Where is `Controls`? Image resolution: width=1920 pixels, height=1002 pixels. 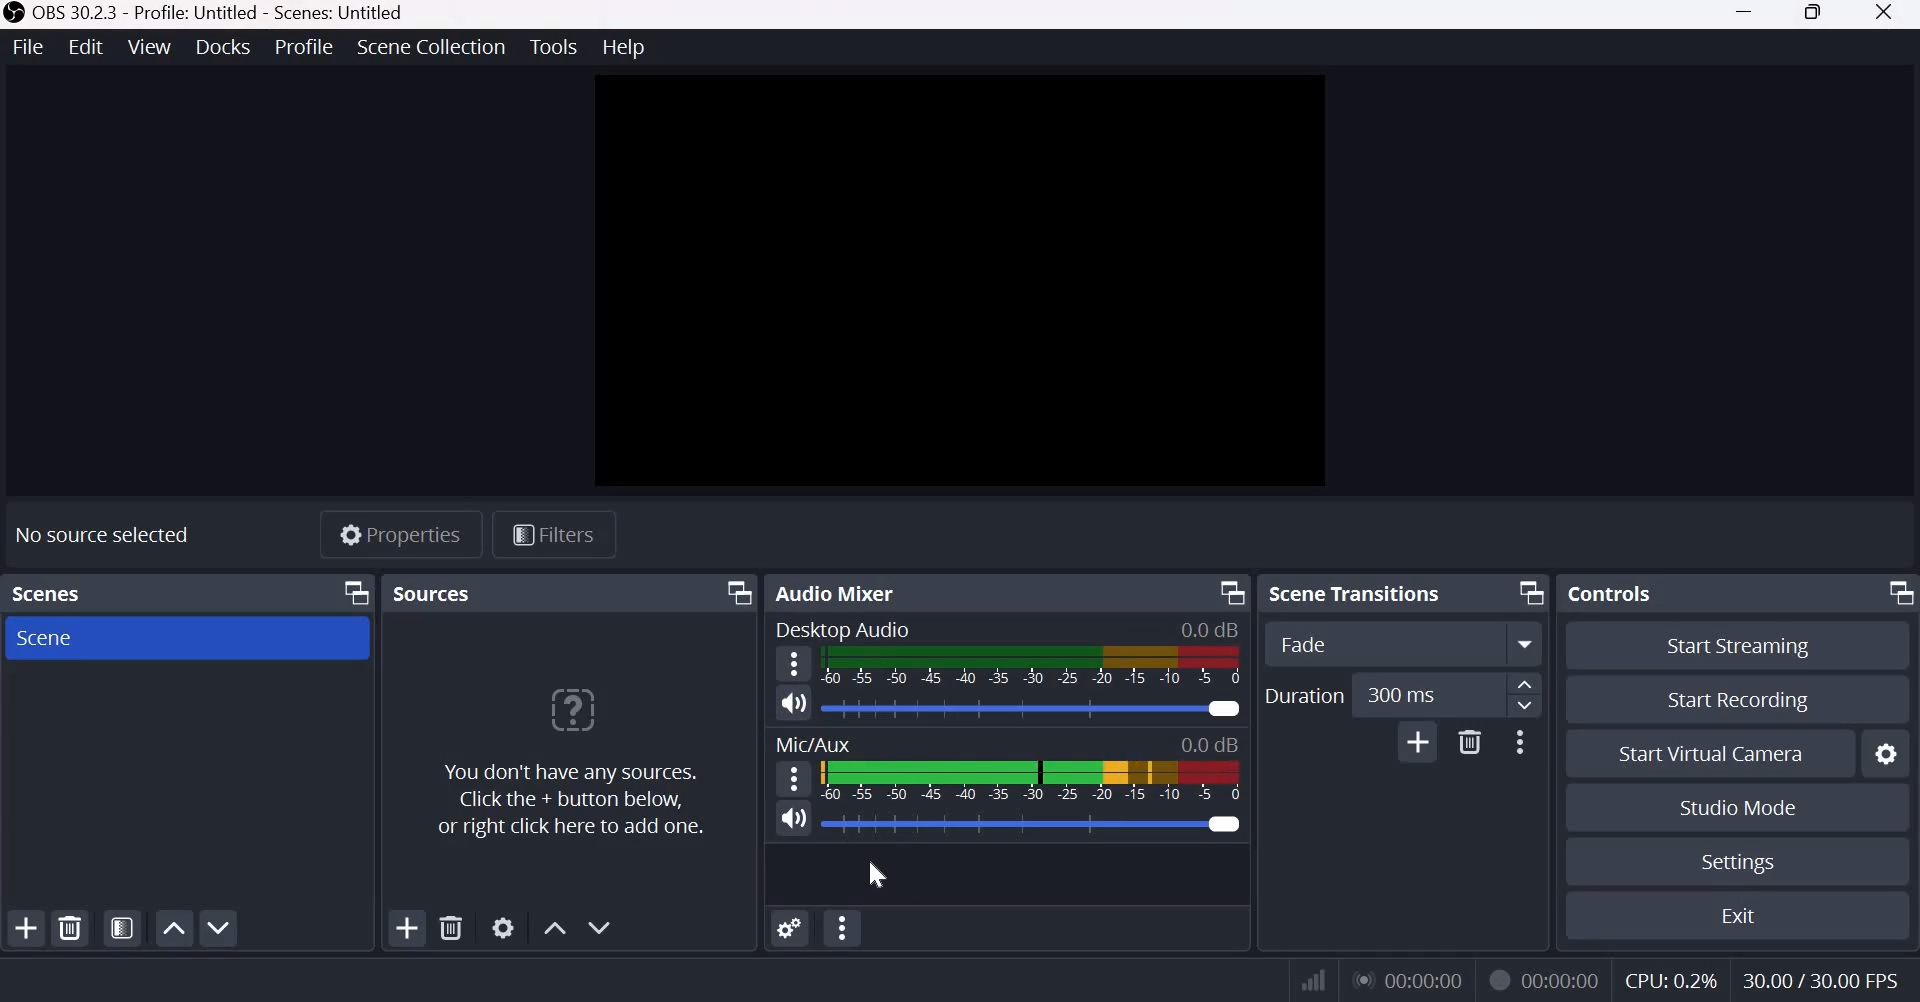
Controls is located at coordinates (1610, 593).